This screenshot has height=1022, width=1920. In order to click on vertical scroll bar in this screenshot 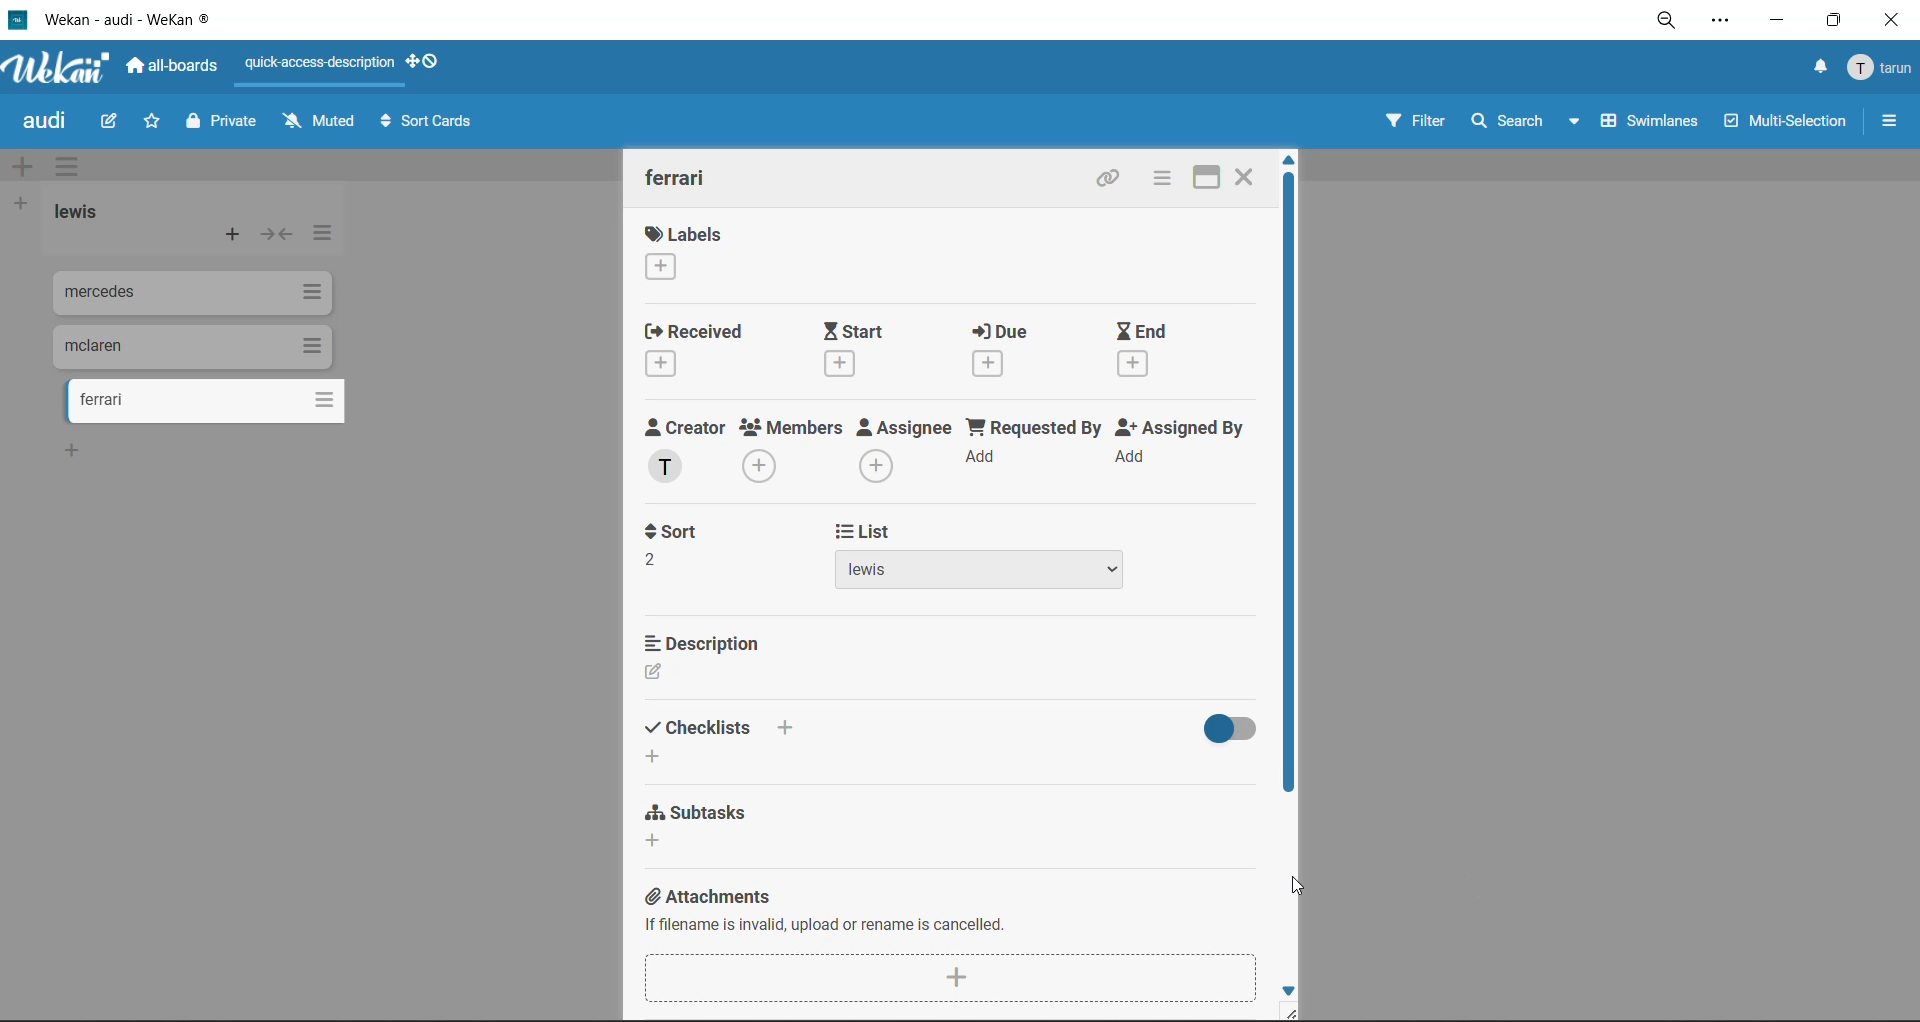, I will do `click(1296, 486)`.